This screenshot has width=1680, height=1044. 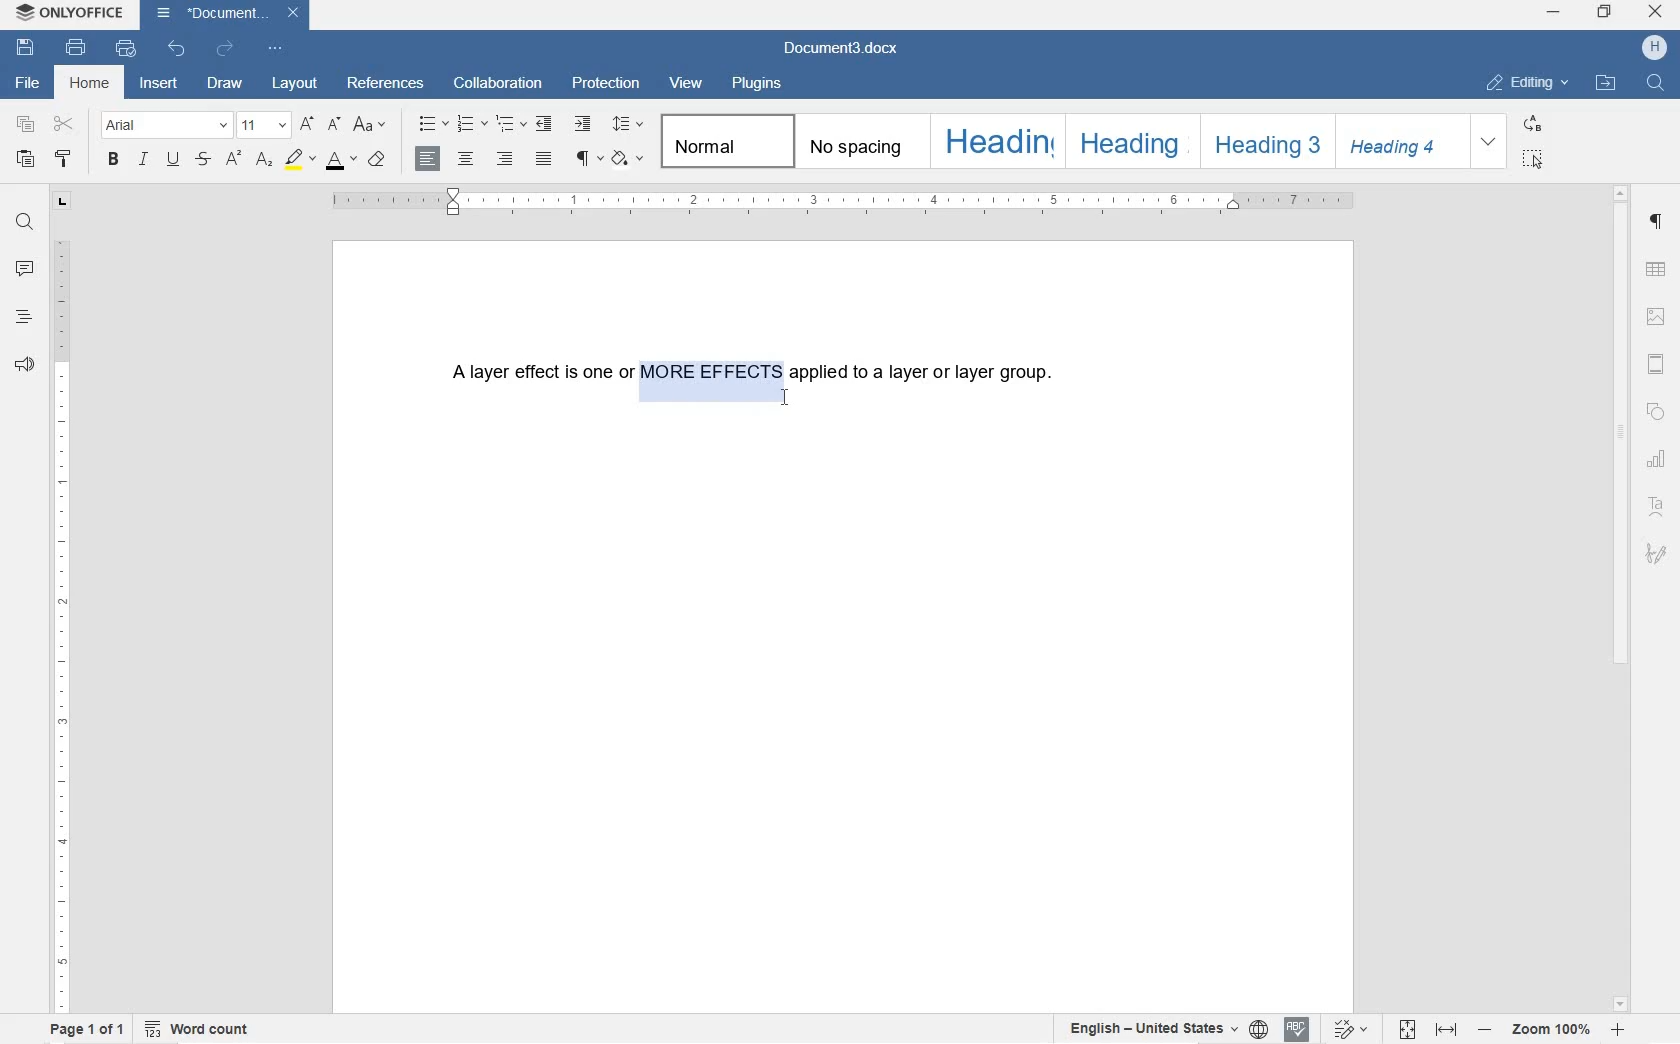 I want to click on SHADING, so click(x=629, y=158).